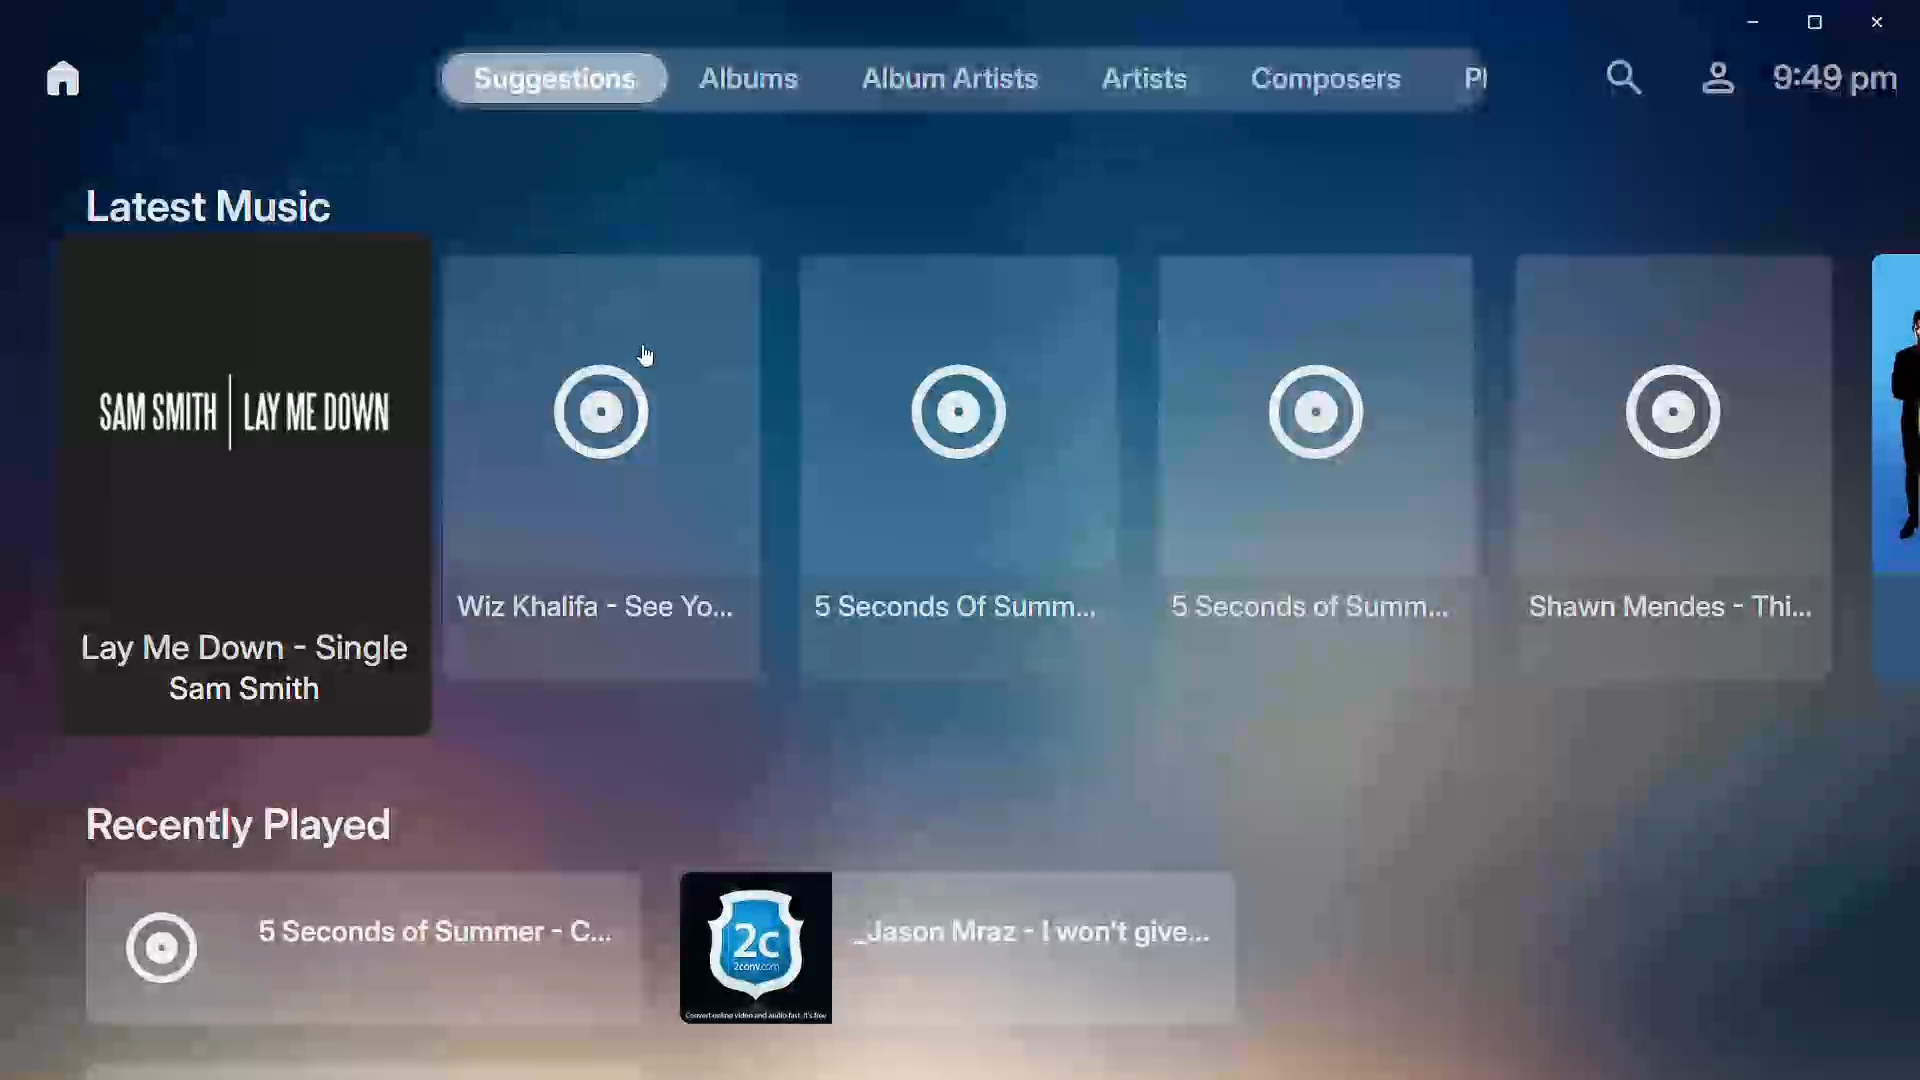  I want to click on Time, so click(1834, 75).